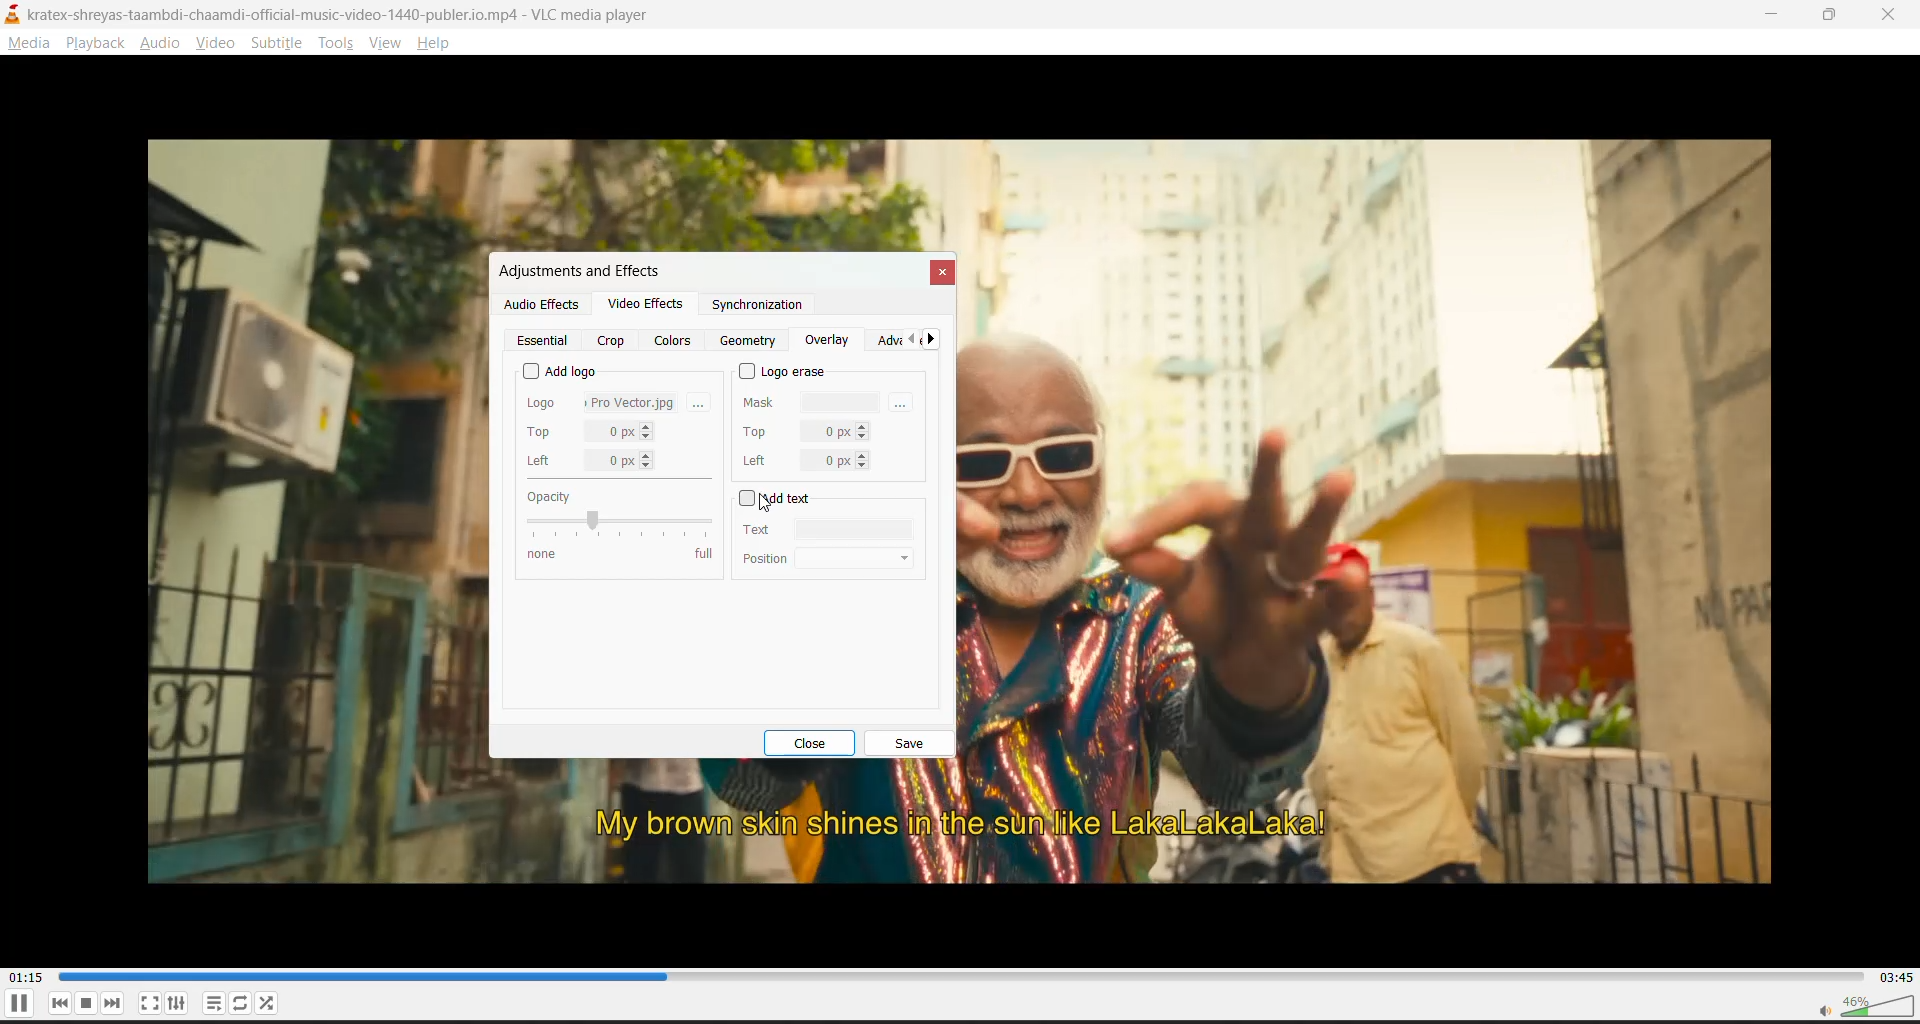  What do you see at coordinates (785, 371) in the screenshot?
I see `logo erase` at bounding box center [785, 371].